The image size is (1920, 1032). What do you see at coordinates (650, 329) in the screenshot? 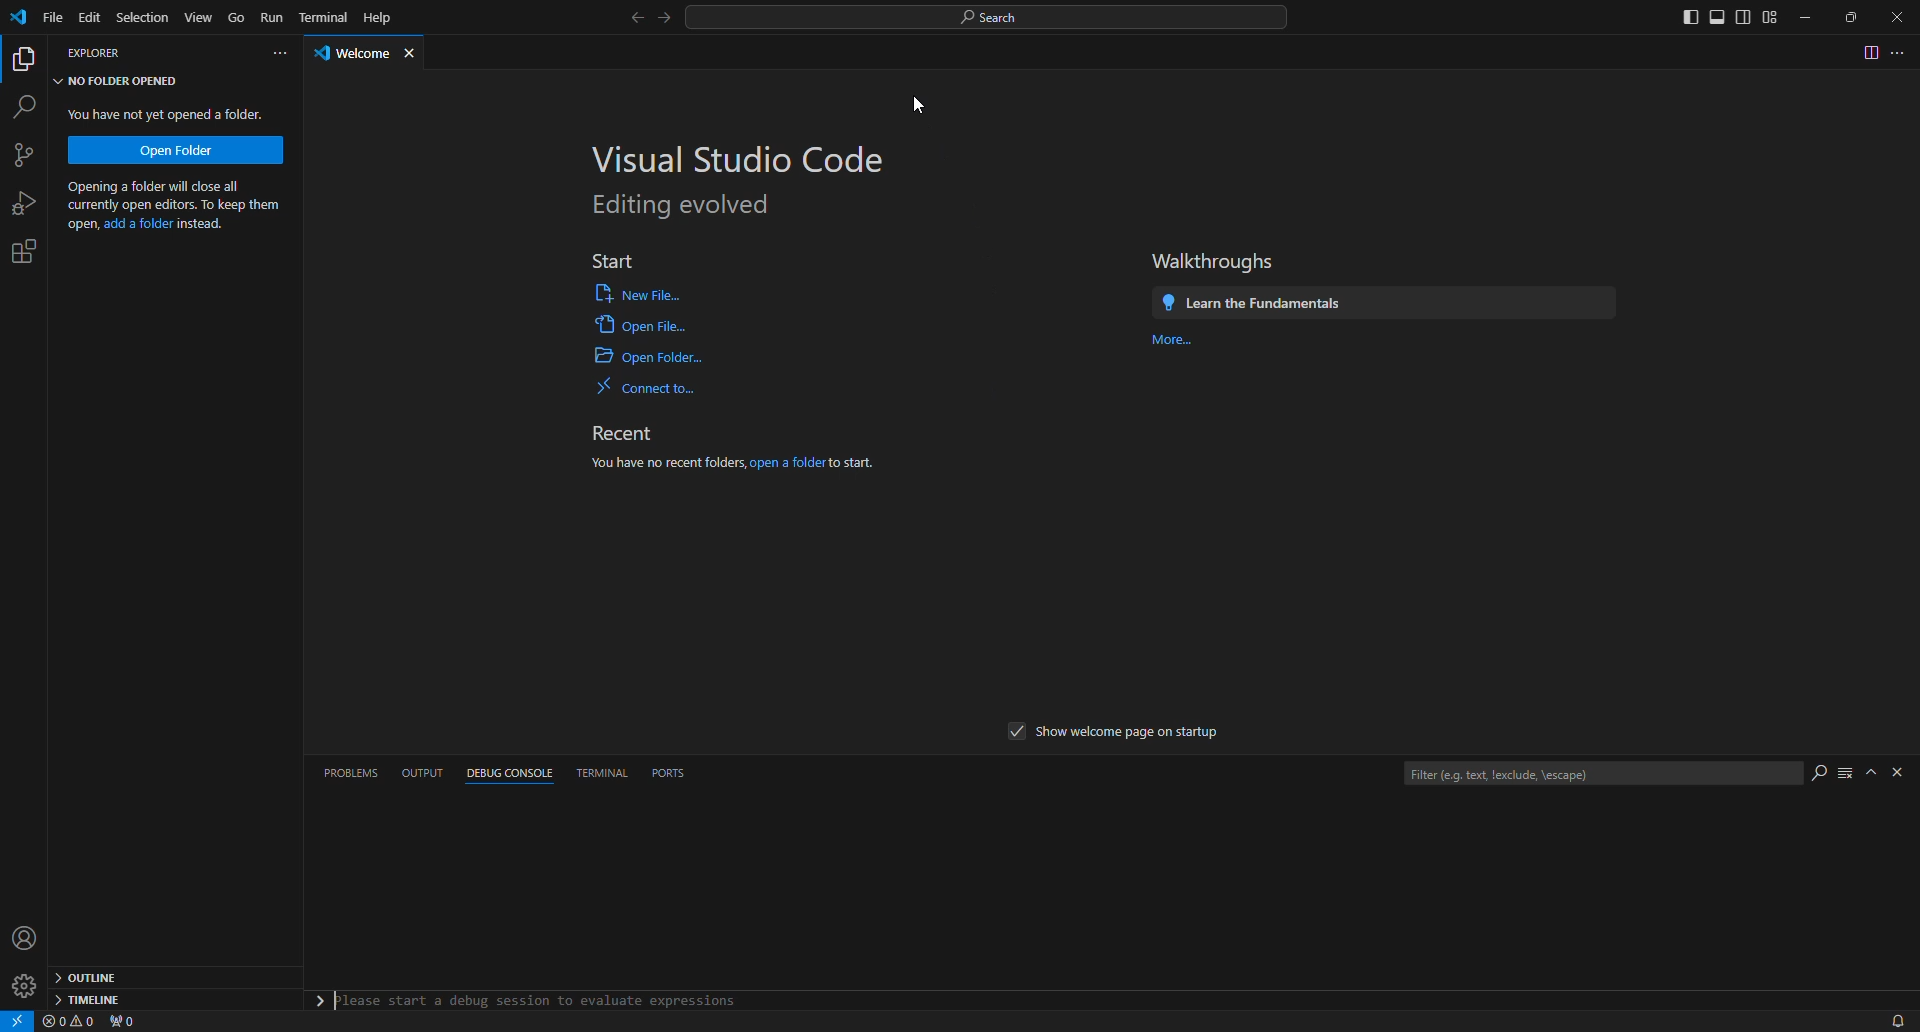
I see `Open File` at bounding box center [650, 329].